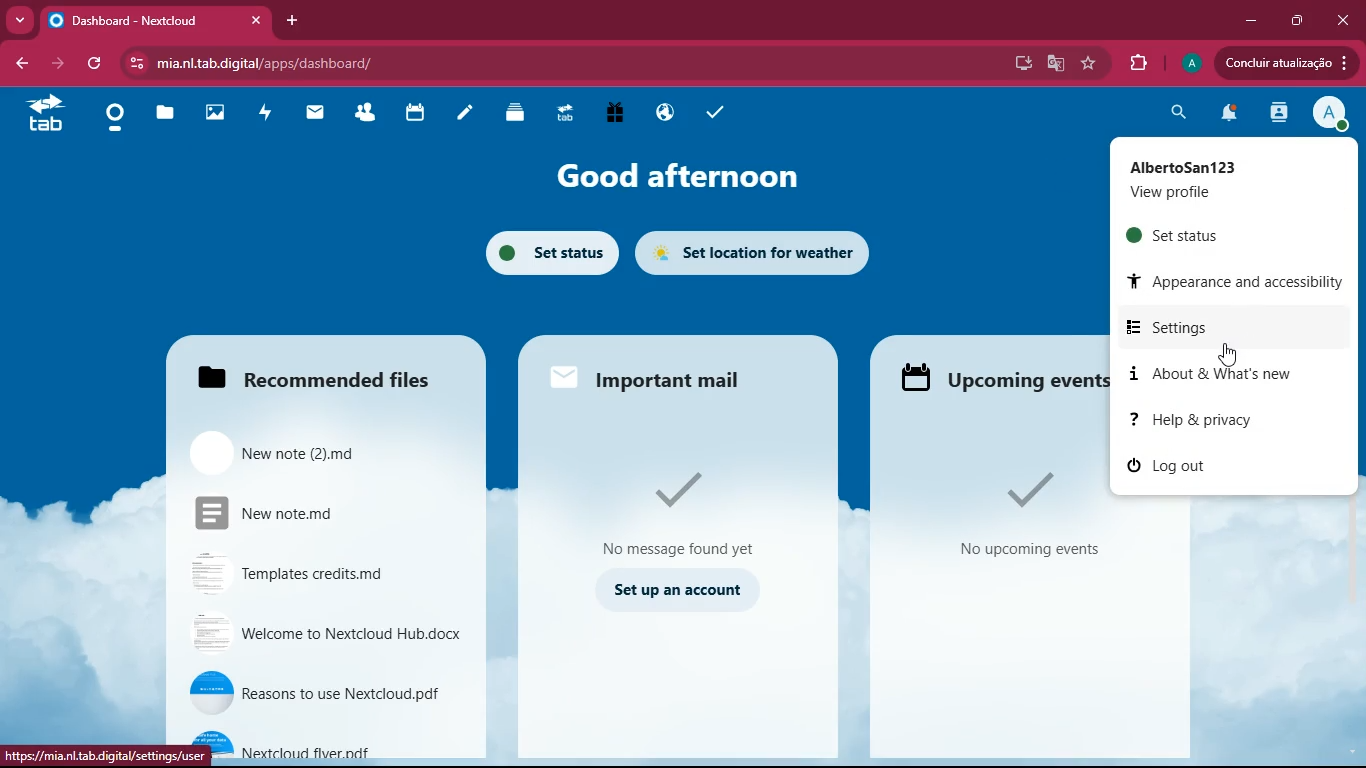  What do you see at coordinates (317, 456) in the screenshot?
I see `New note (2).md` at bounding box center [317, 456].